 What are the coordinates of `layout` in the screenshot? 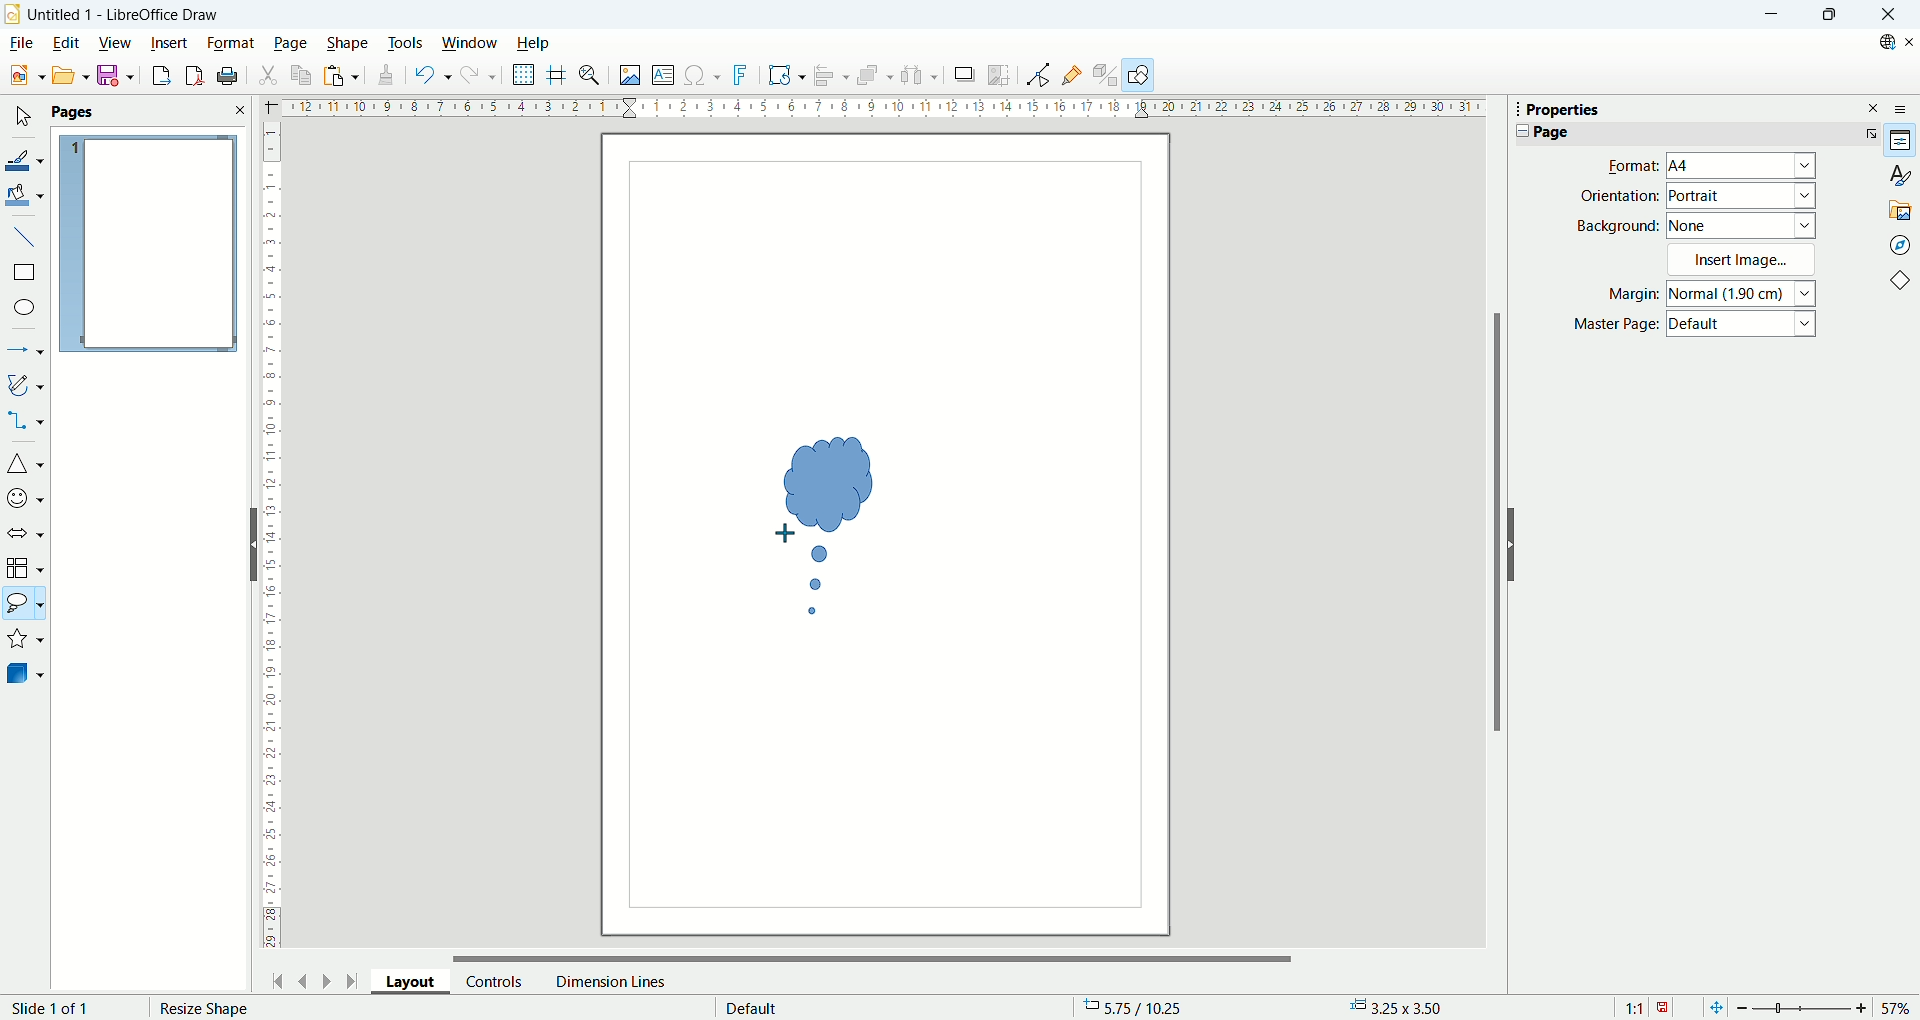 It's located at (418, 985).